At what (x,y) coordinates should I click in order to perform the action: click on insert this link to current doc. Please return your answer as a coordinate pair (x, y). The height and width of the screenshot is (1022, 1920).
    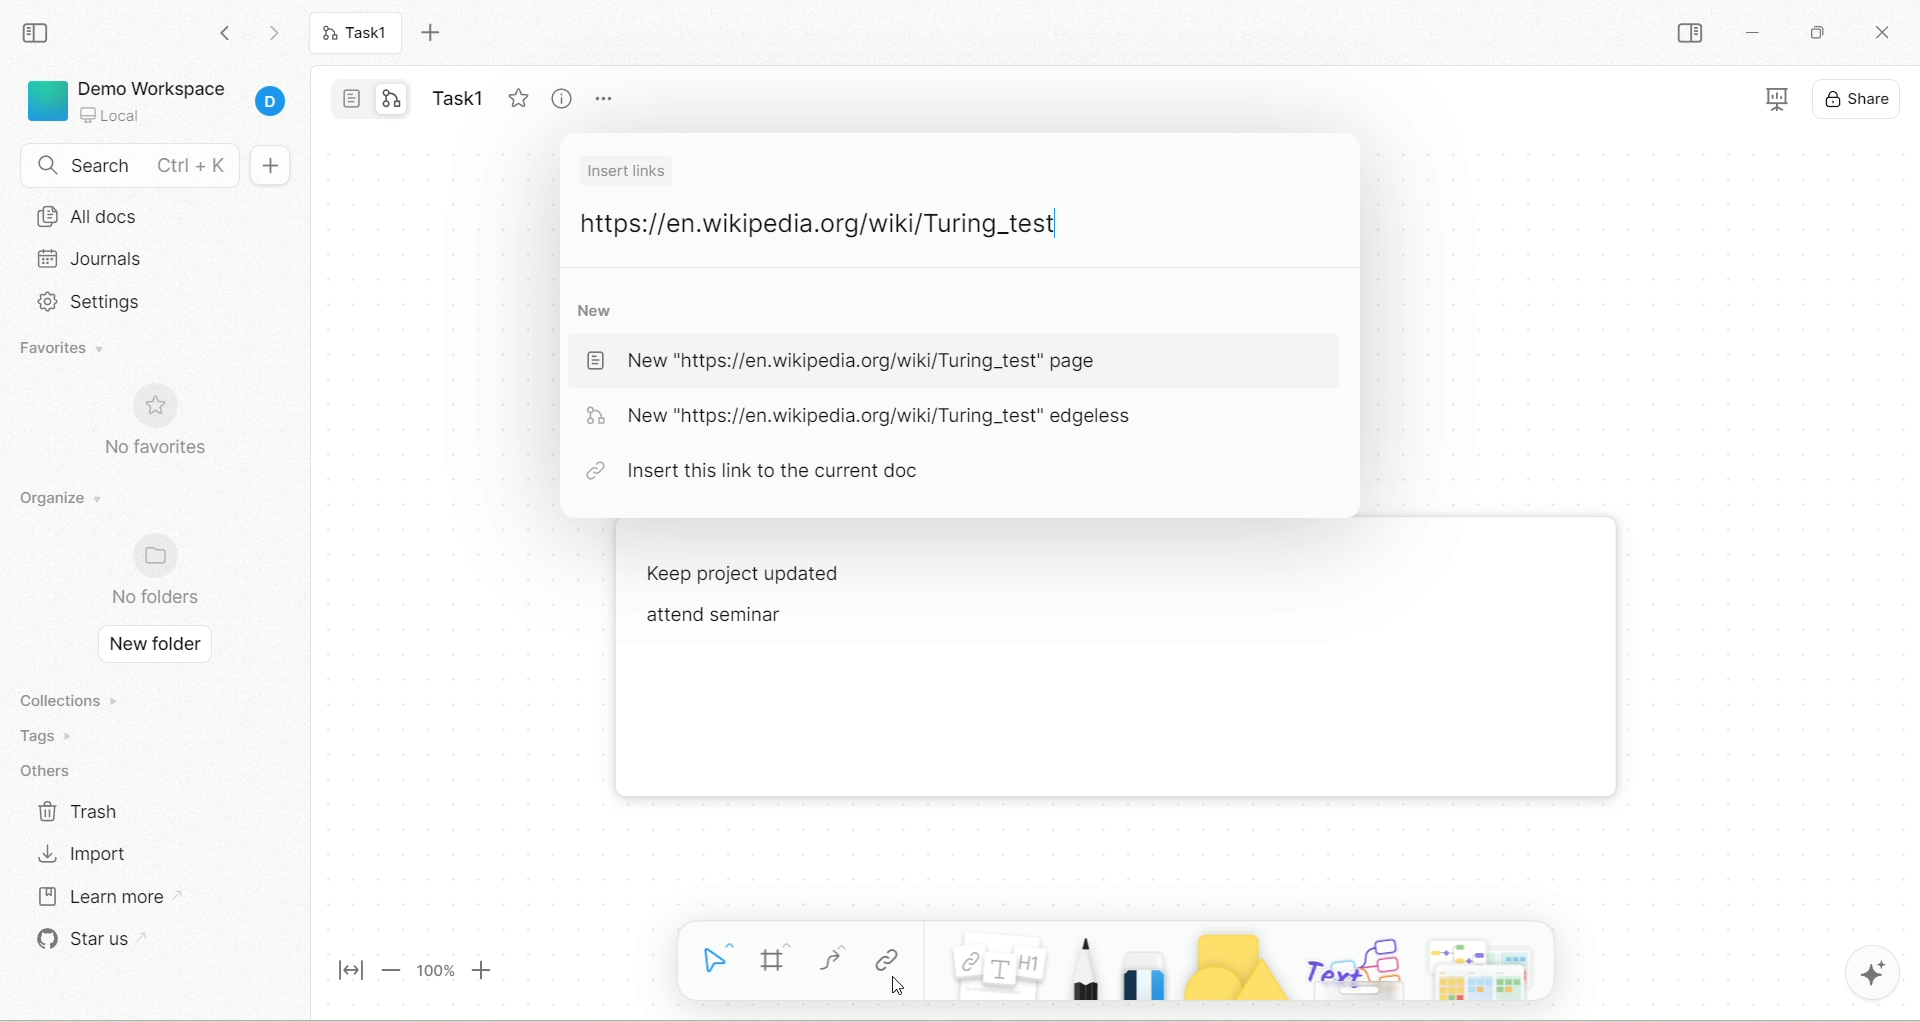
    Looking at the image, I should click on (761, 471).